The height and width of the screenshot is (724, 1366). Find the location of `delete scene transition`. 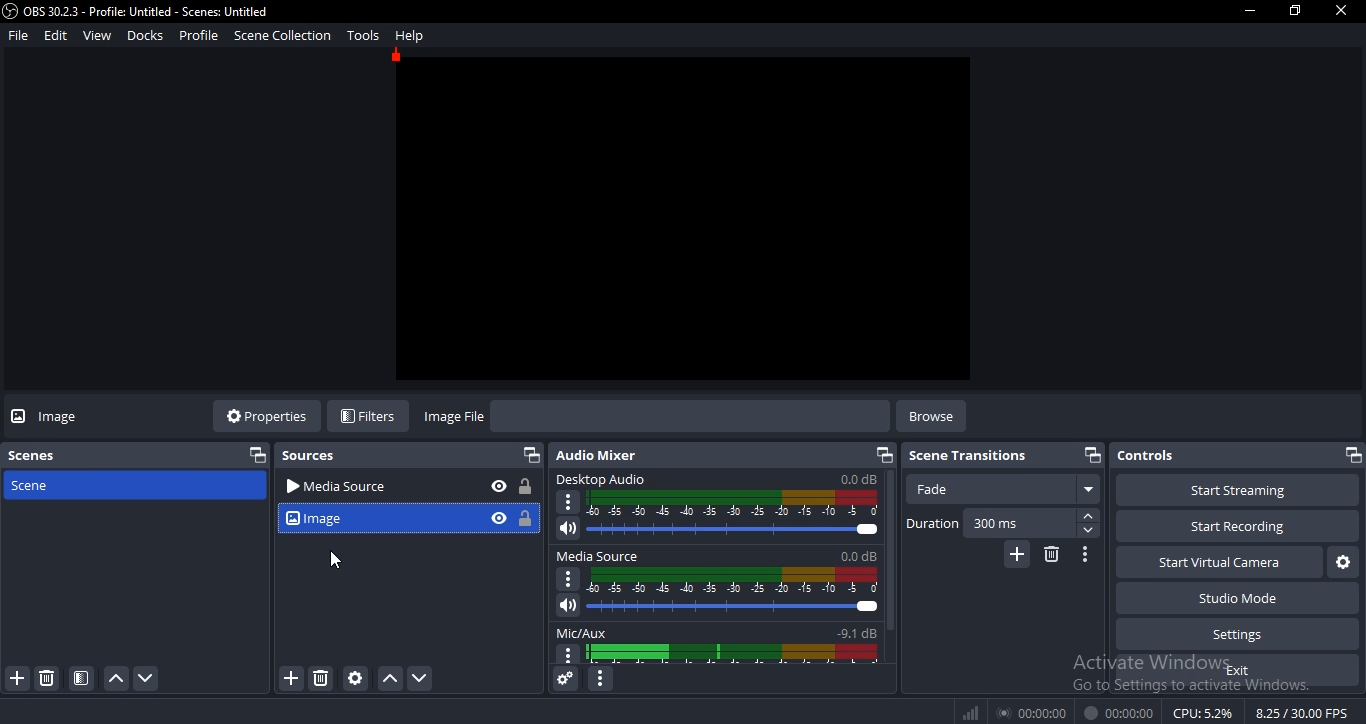

delete scene transition is located at coordinates (1049, 555).